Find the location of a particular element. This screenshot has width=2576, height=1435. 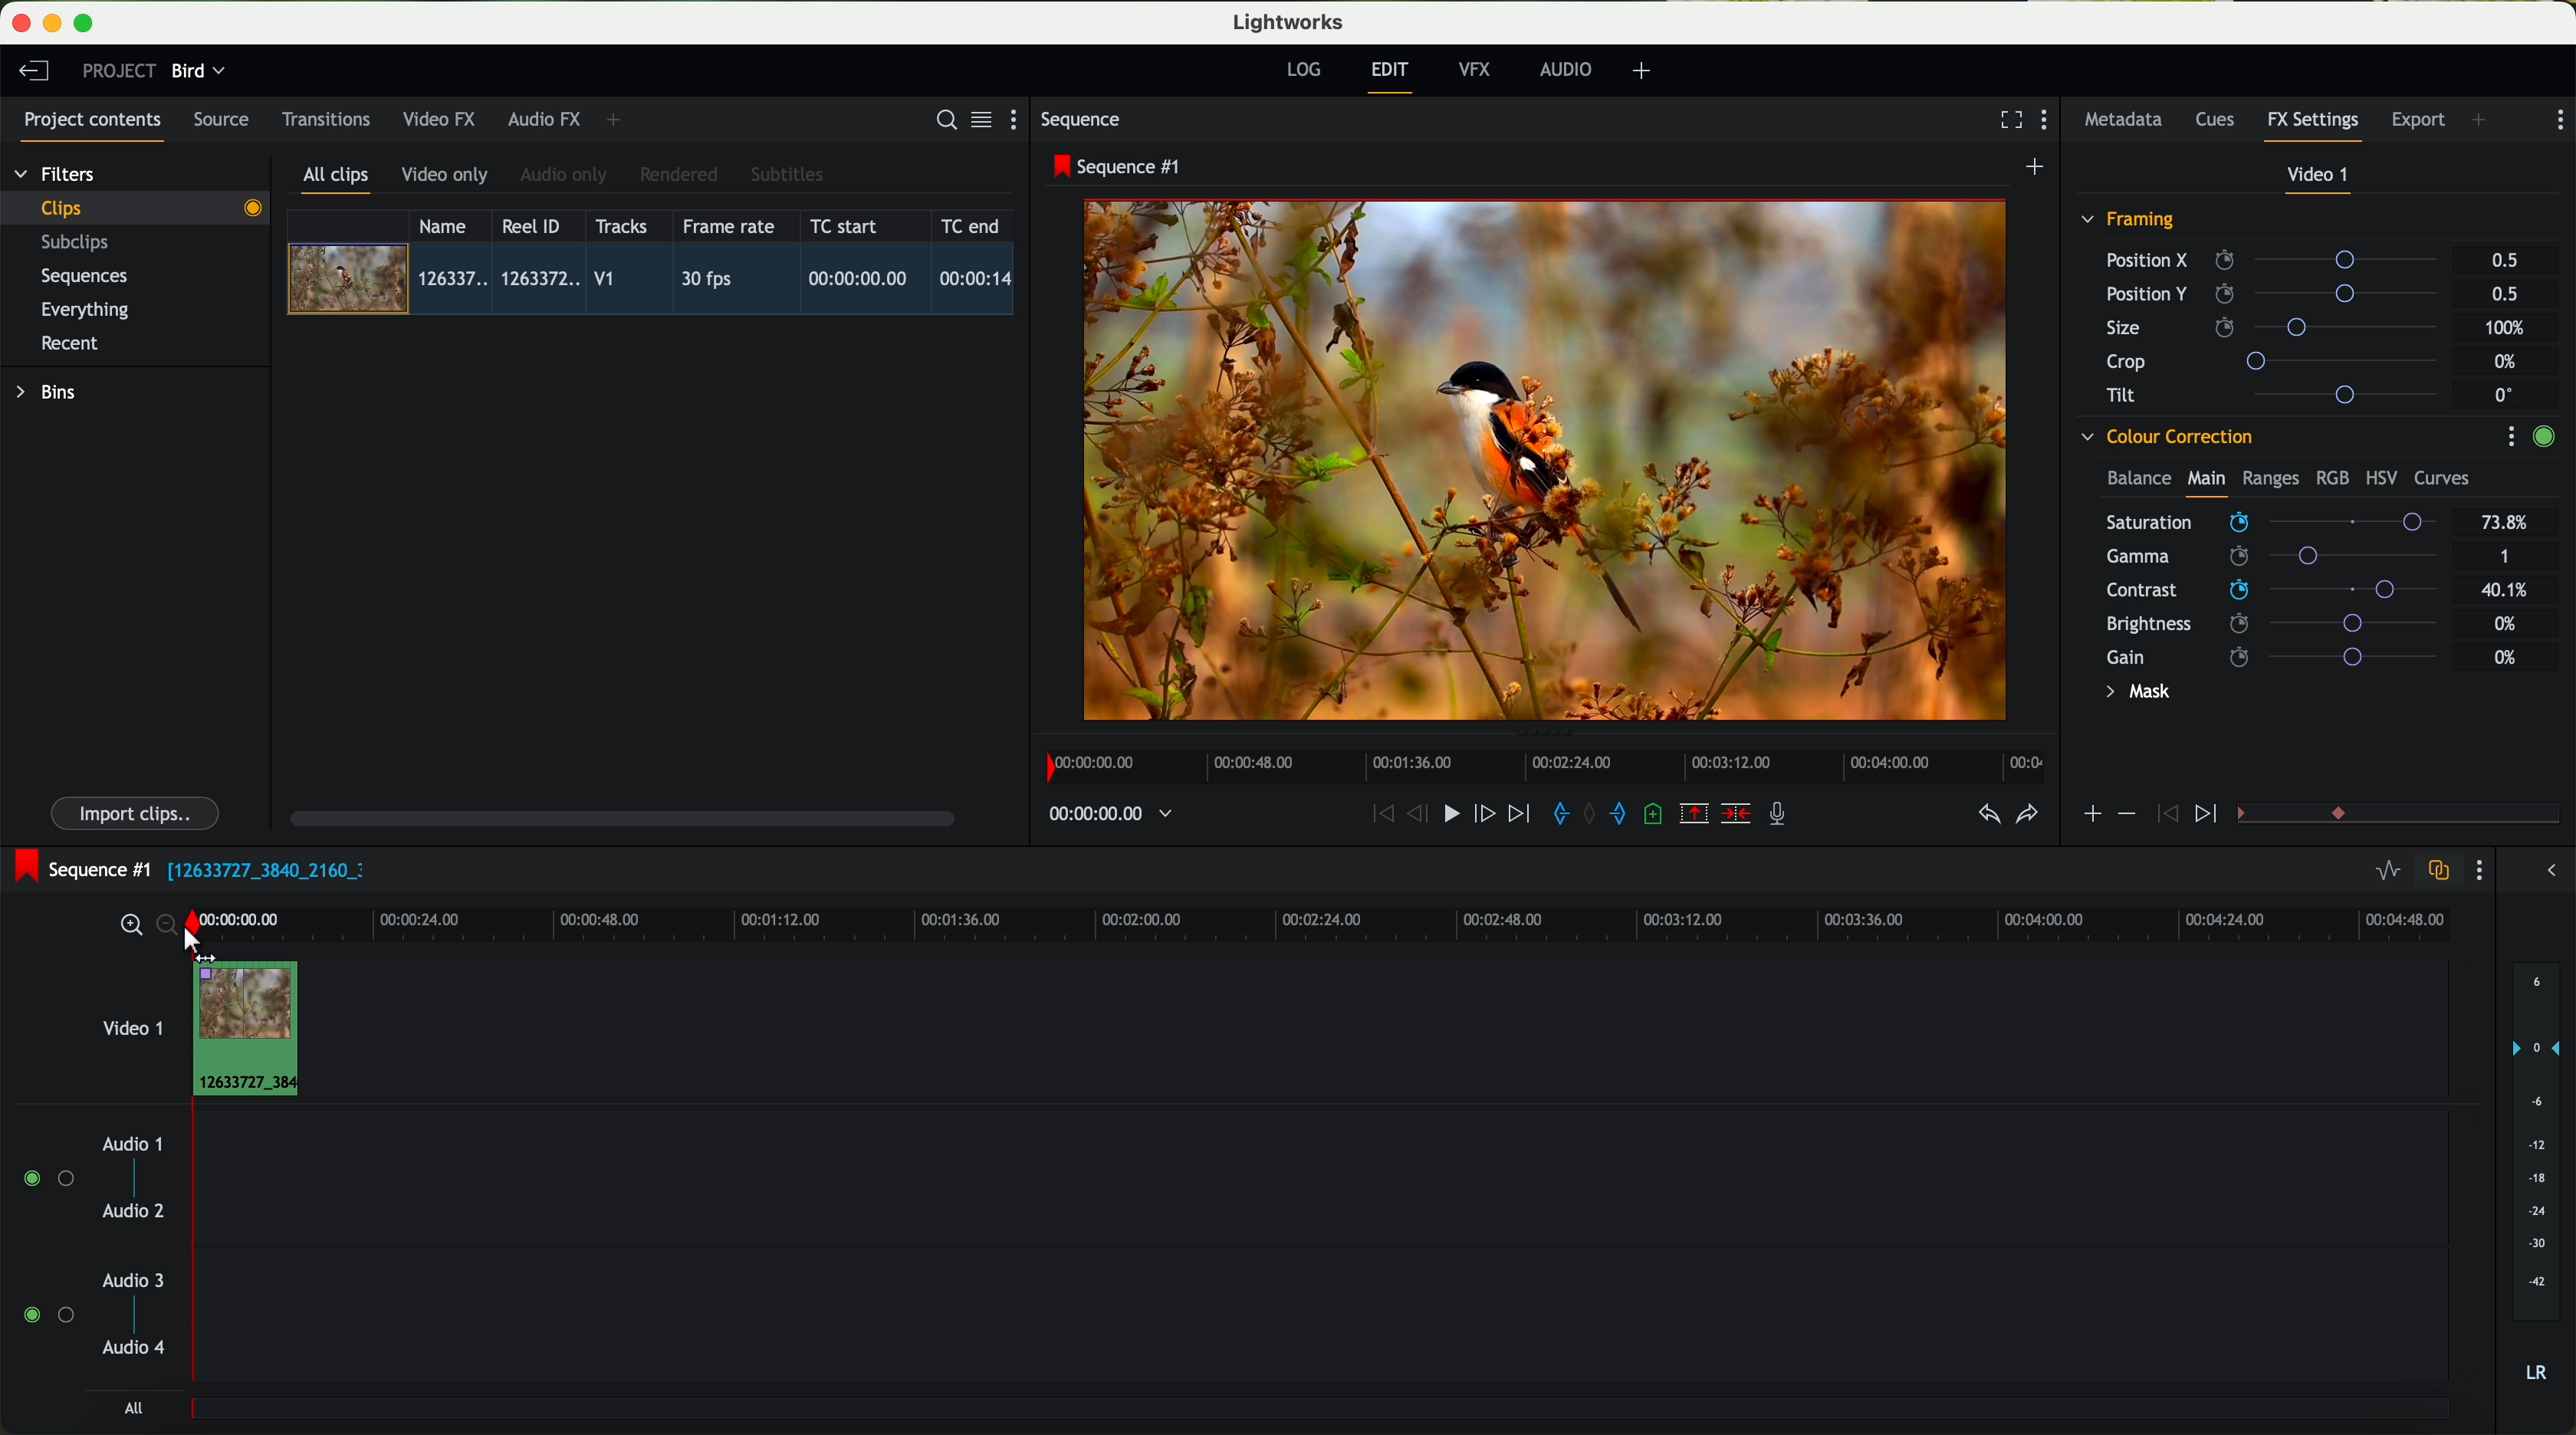

timeline is located at coordinates (1386, 923).